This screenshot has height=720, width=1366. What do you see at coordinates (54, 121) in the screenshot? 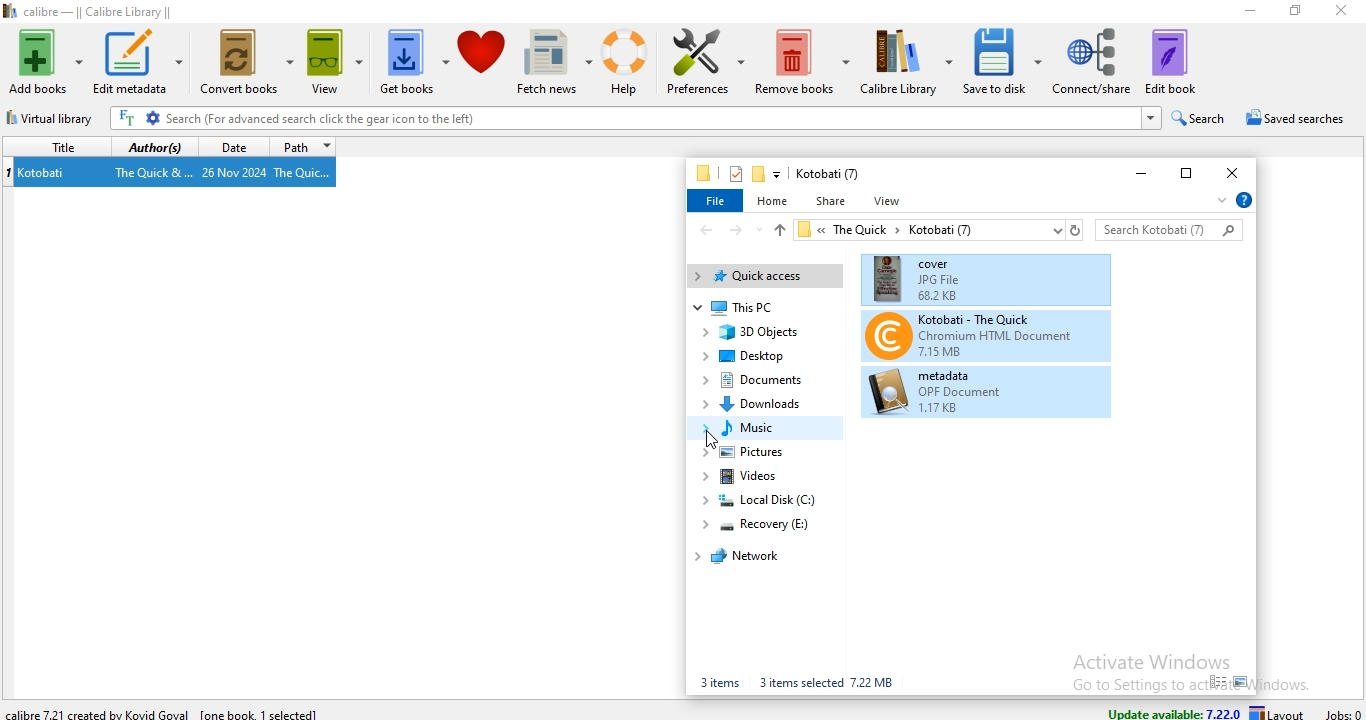
I see `virtual library` at bounding box center [54, 121].